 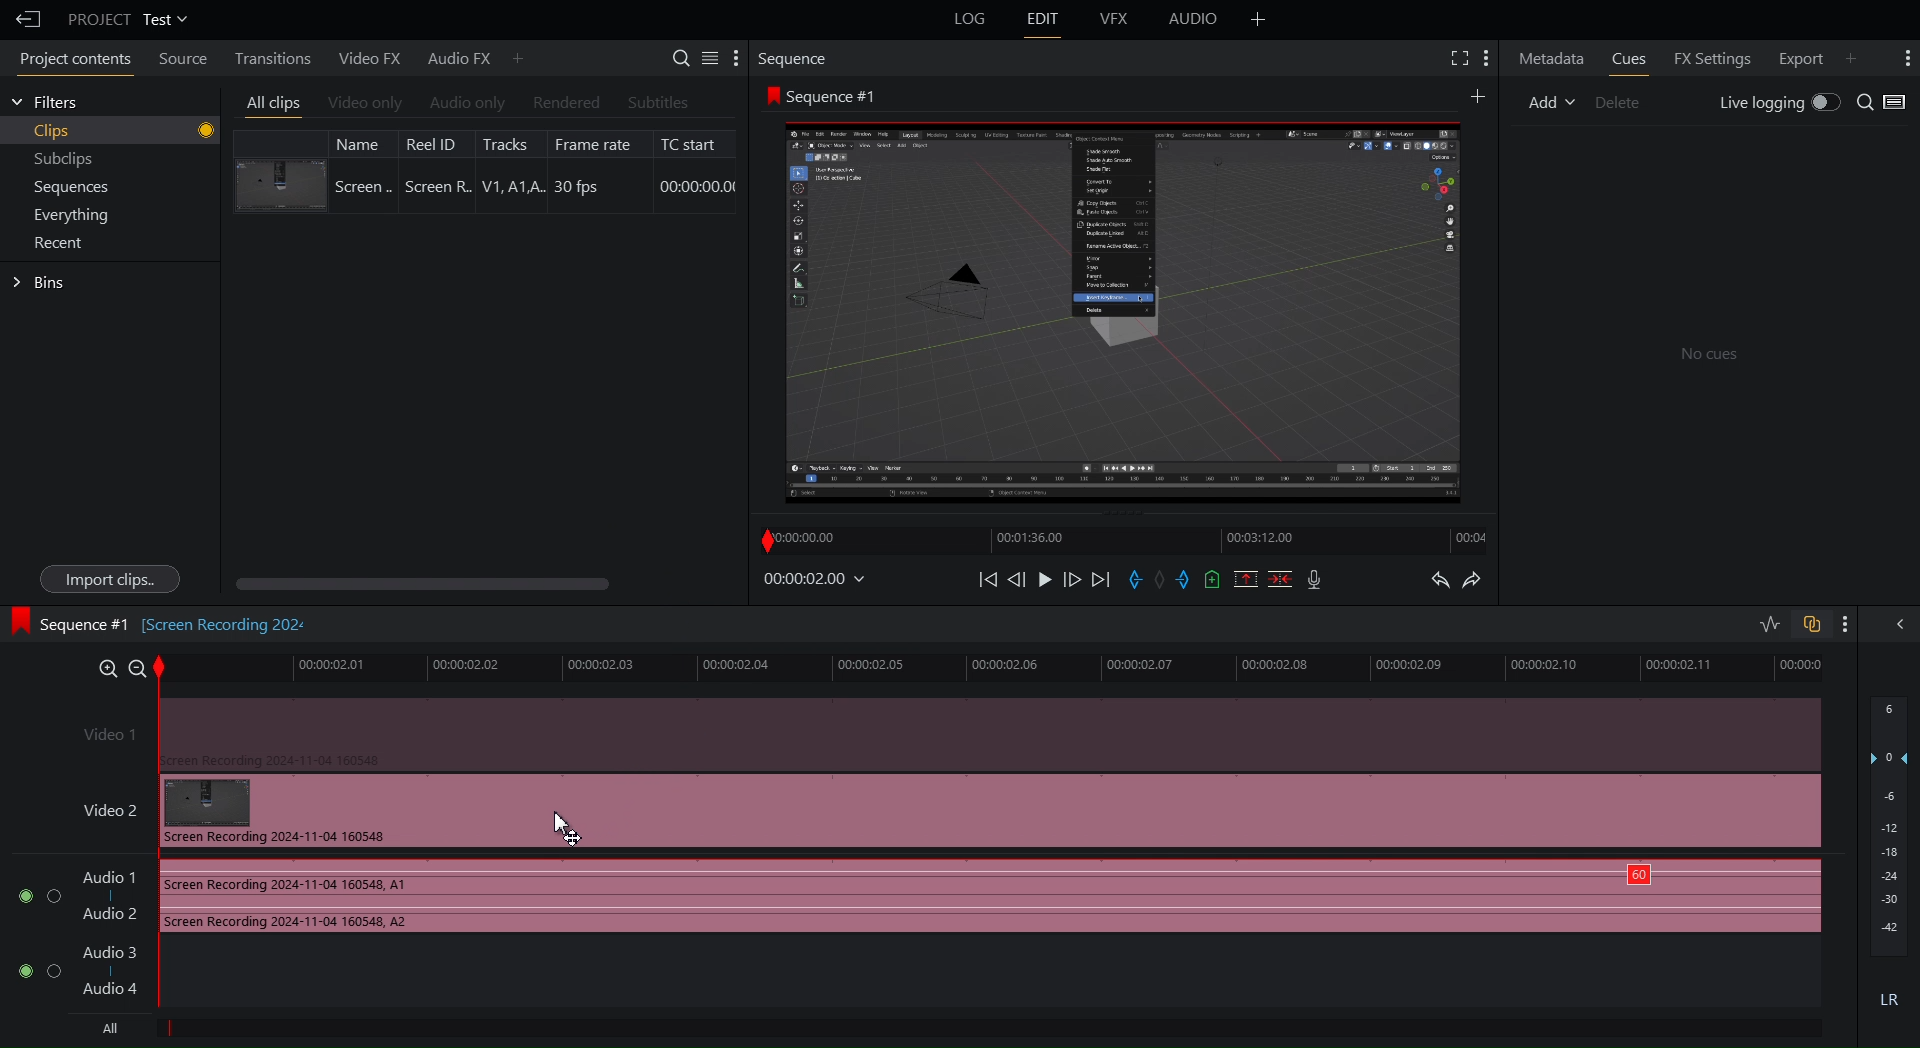 What do you see at coordinates (23, 19) in the screenshot?
I see `Back` at bounding box center [23, 19].